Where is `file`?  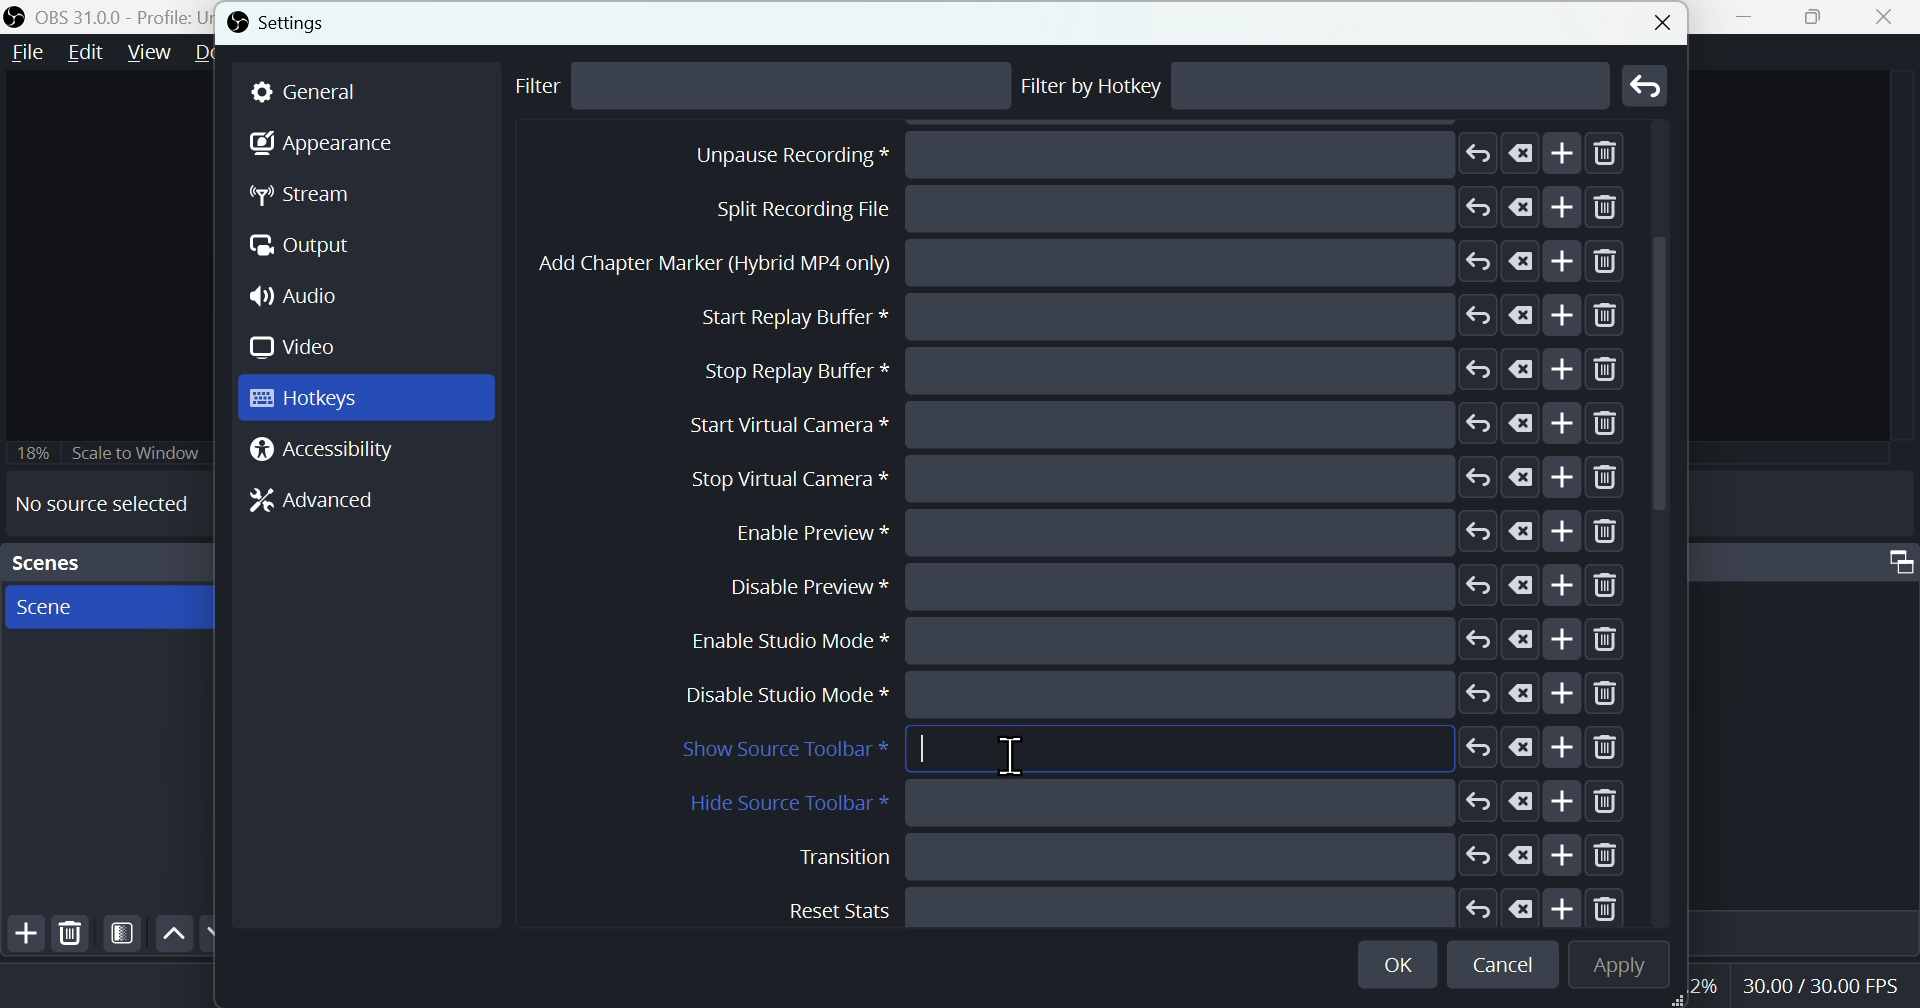 file is located at coordinates (29, 53).